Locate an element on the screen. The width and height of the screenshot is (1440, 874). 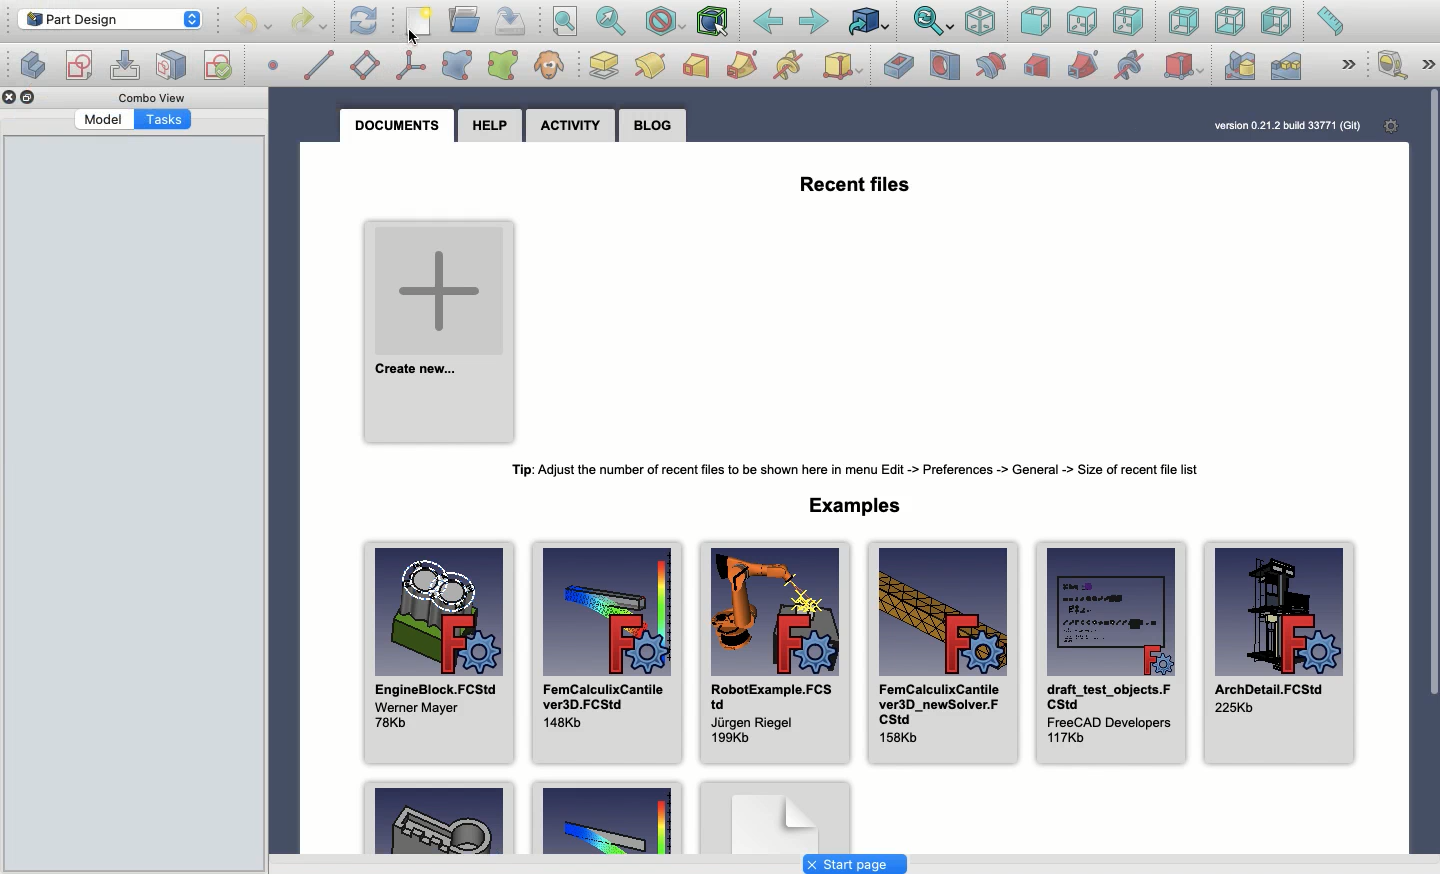
Datum plane is located at coordinates (367, 66).